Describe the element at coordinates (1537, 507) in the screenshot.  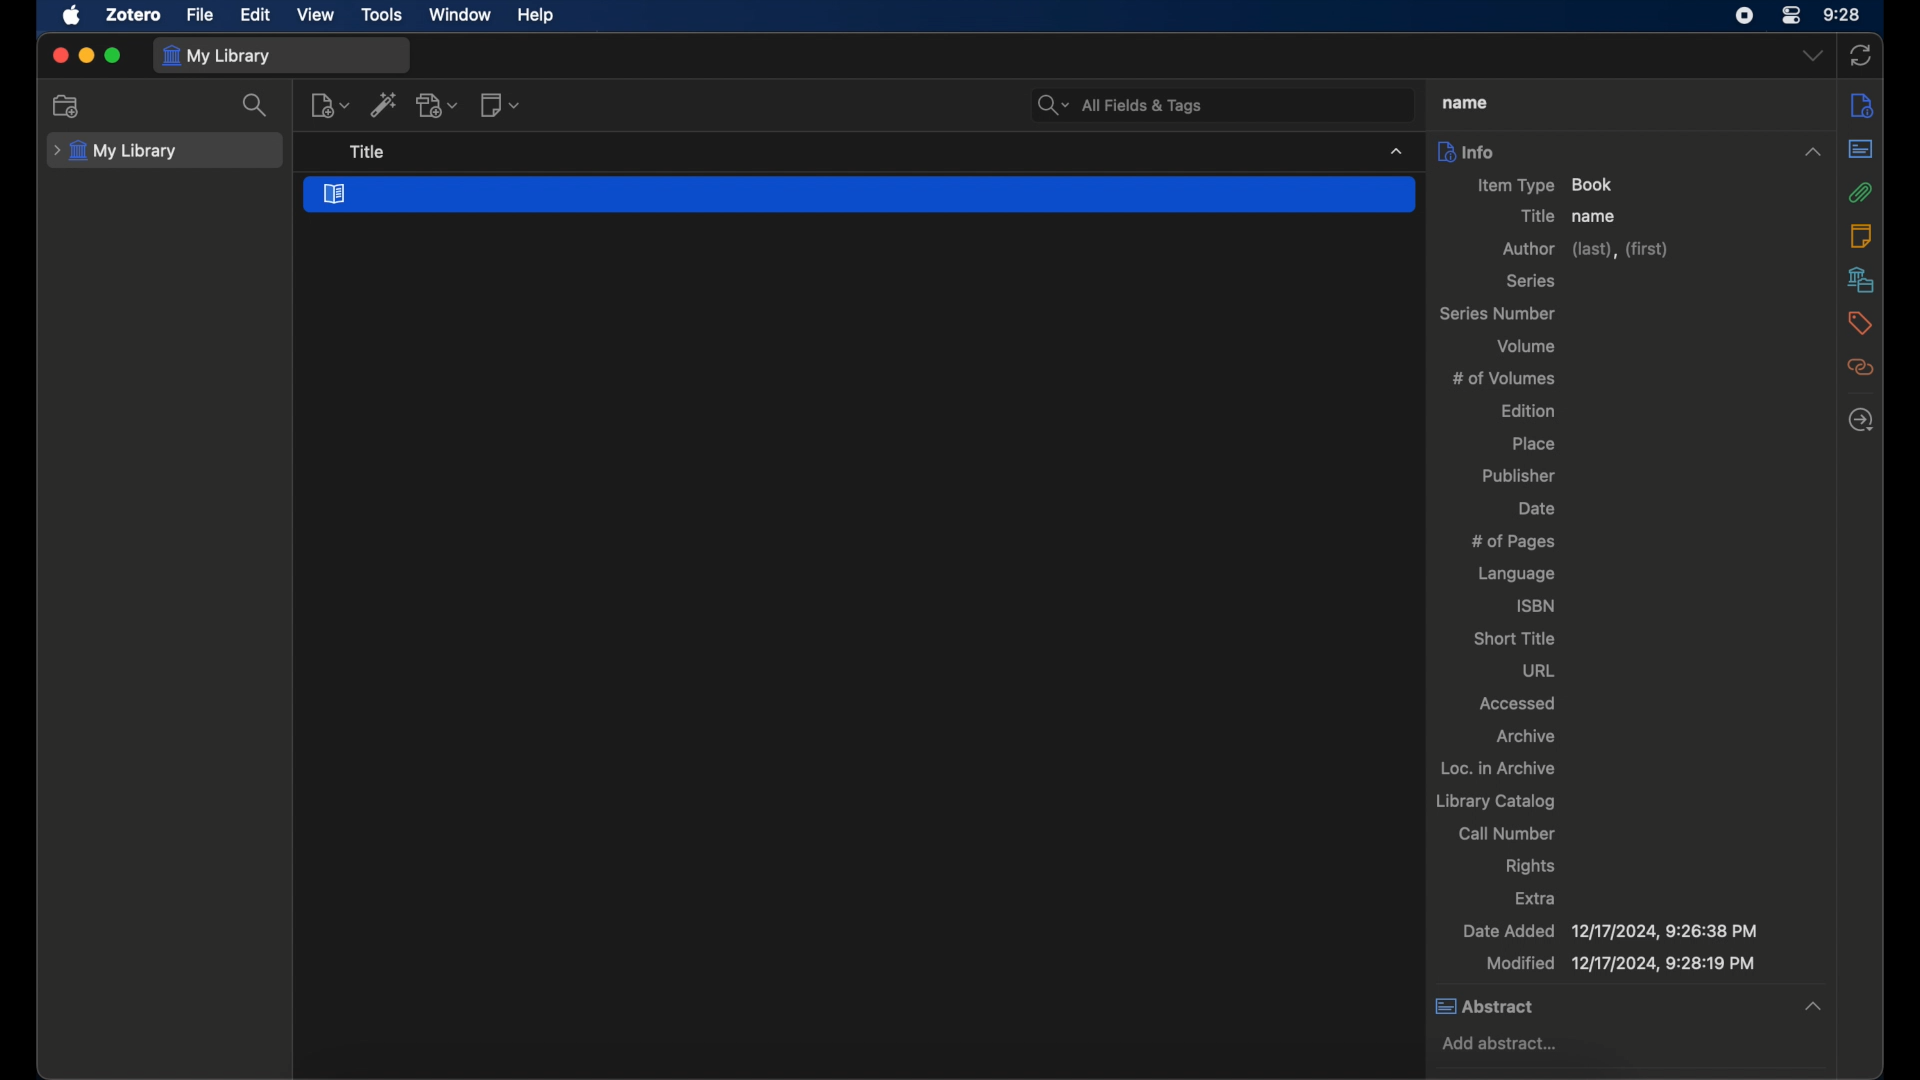
I see `date` at that location.